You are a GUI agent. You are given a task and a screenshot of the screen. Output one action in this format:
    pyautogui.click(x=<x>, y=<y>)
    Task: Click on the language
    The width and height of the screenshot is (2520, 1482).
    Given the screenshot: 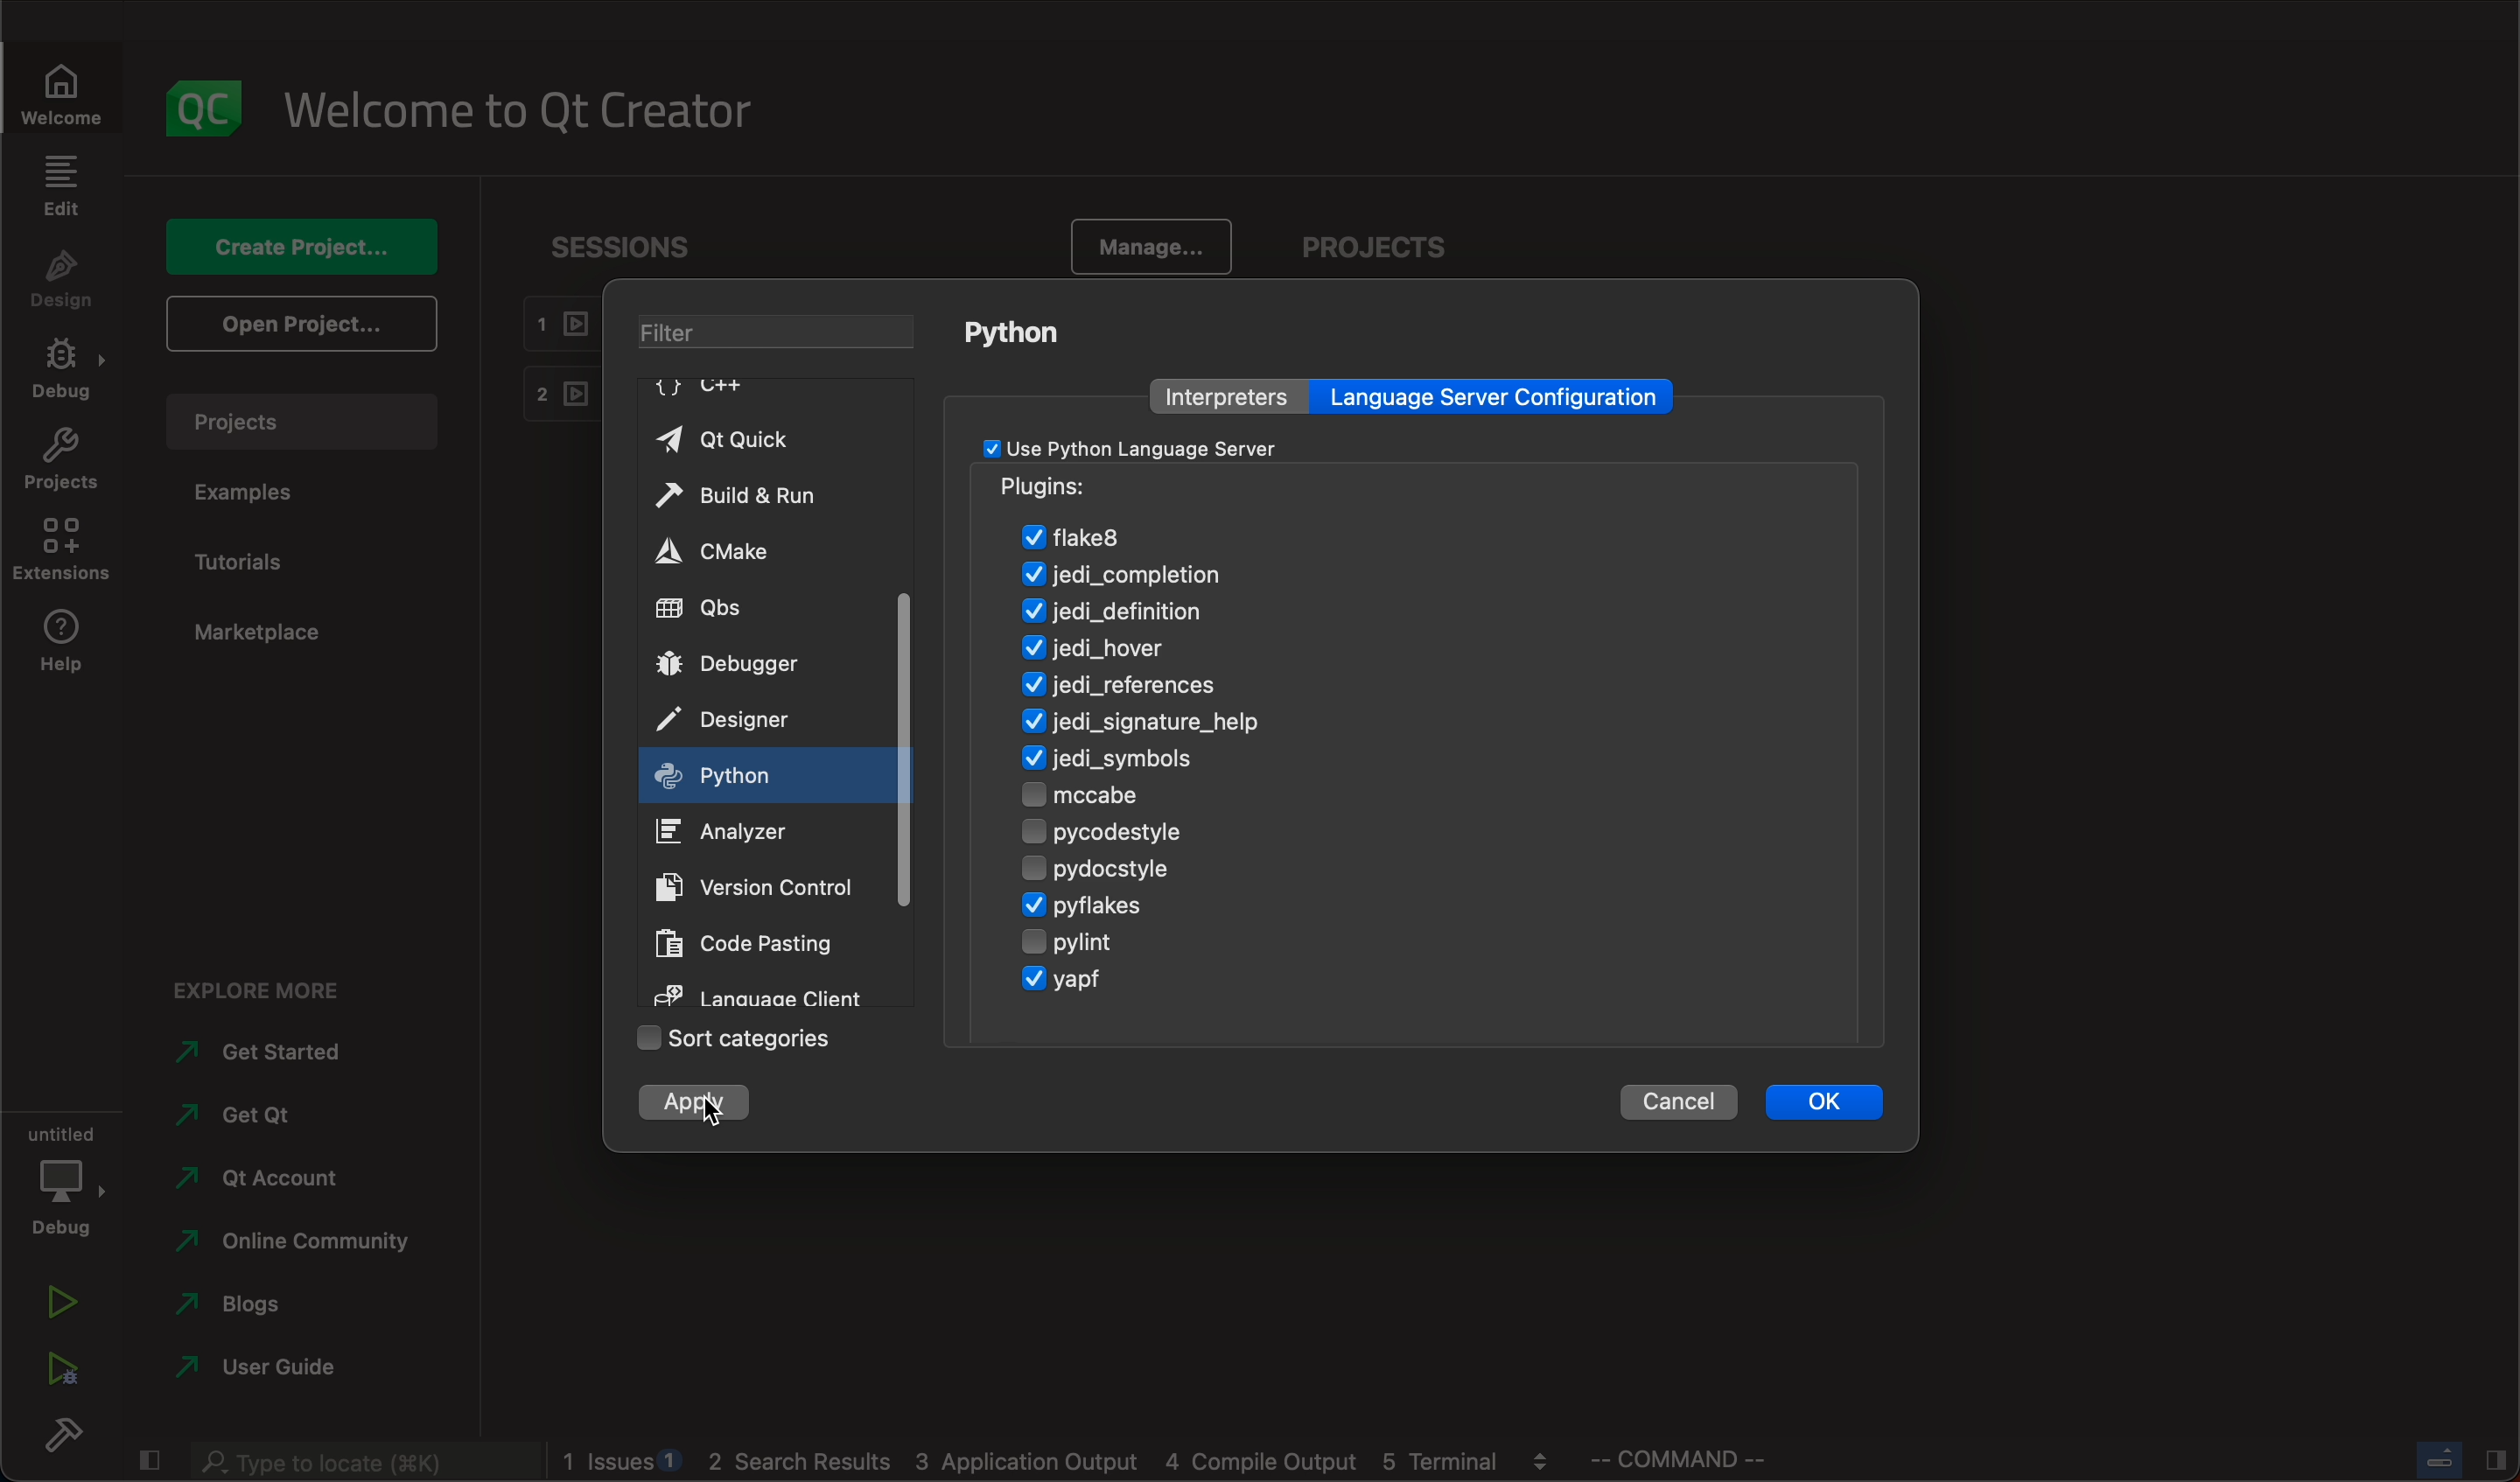 What is the action you would take?
    pyautogui.click(x=756, y=992)
    